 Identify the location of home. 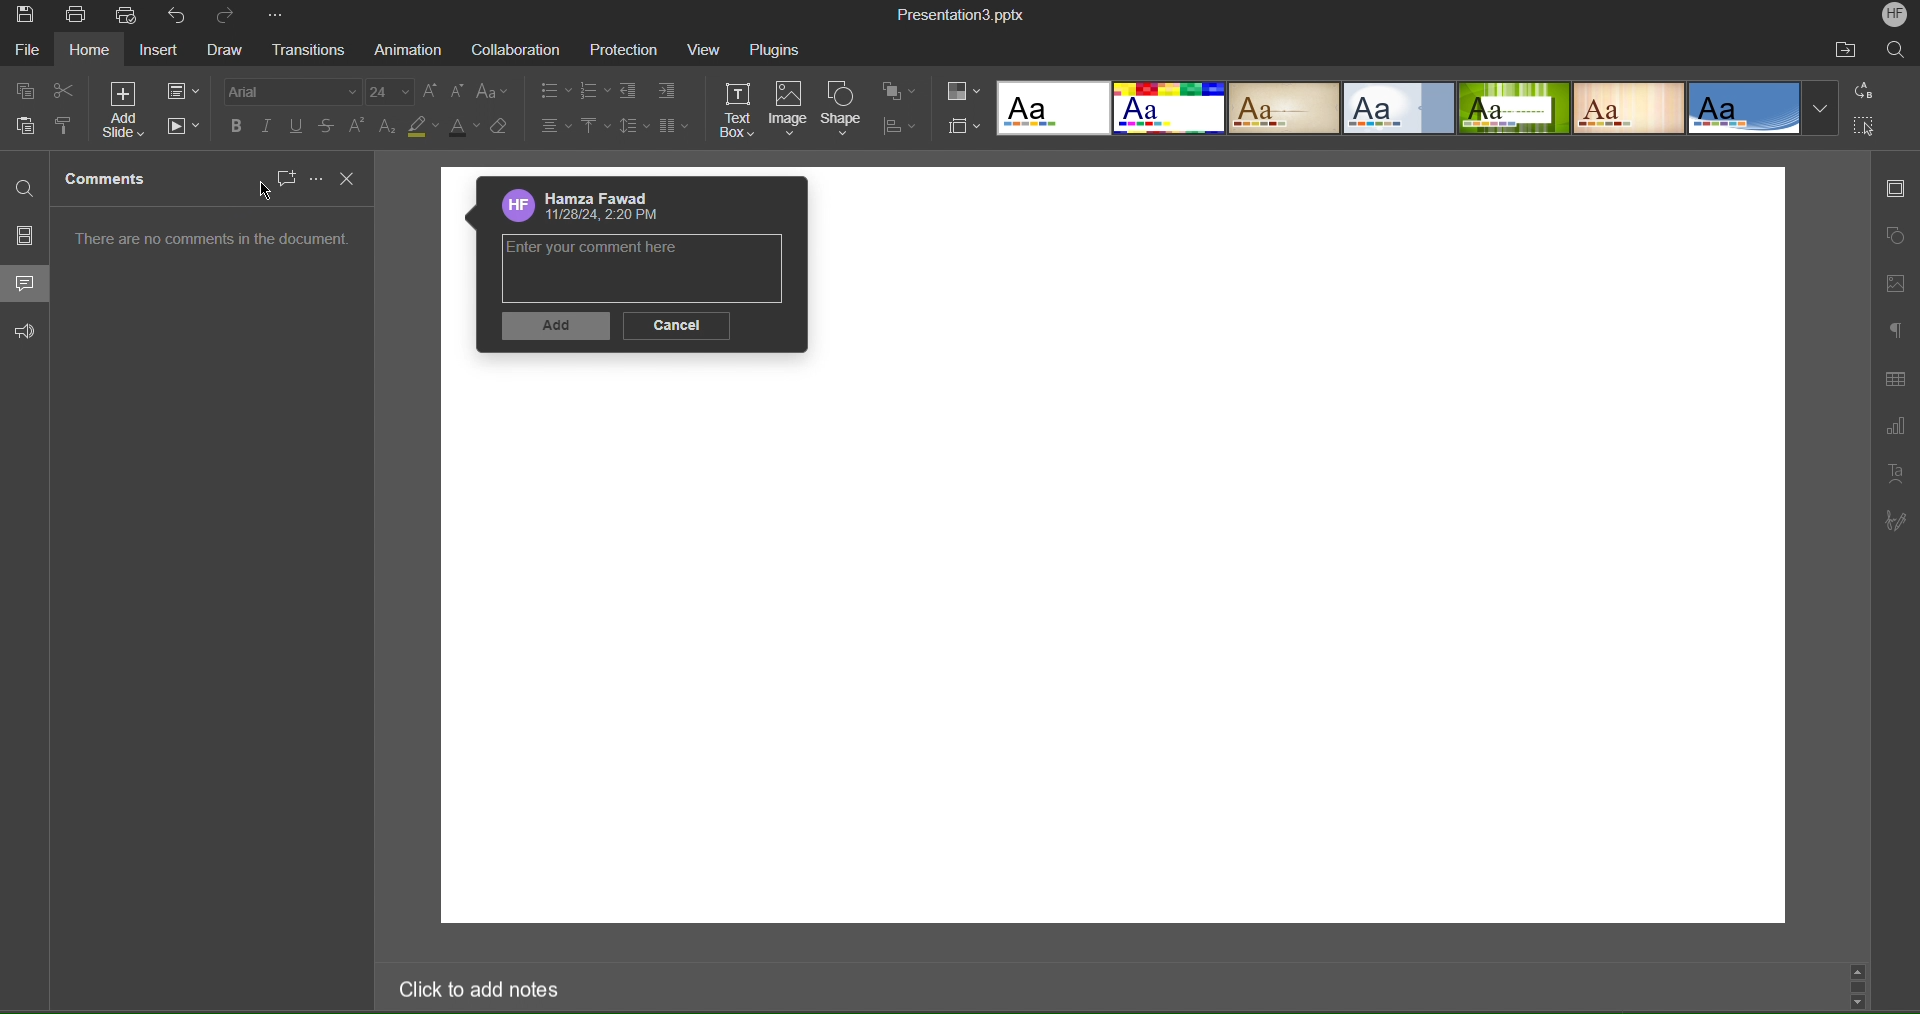
(91, 52).